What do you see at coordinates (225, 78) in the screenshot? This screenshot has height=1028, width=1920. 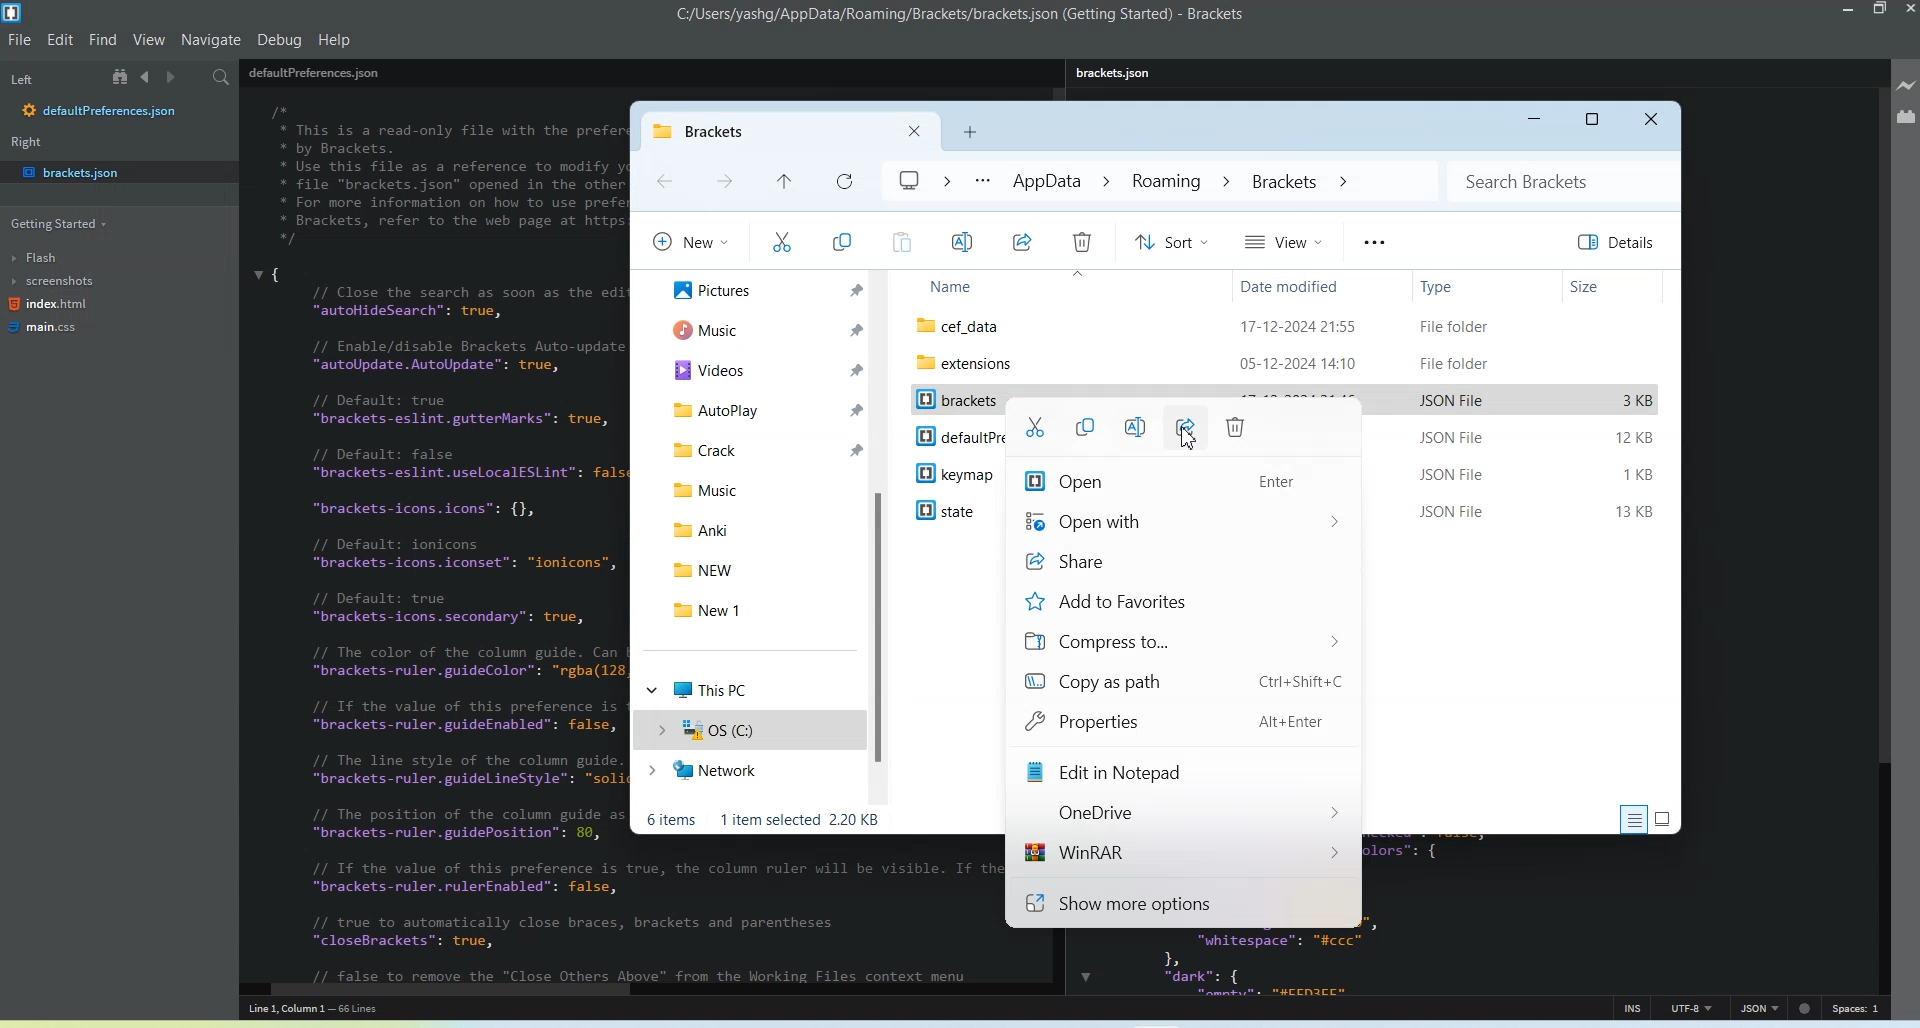 I see `Find in files` at bounding box center [225, 78].